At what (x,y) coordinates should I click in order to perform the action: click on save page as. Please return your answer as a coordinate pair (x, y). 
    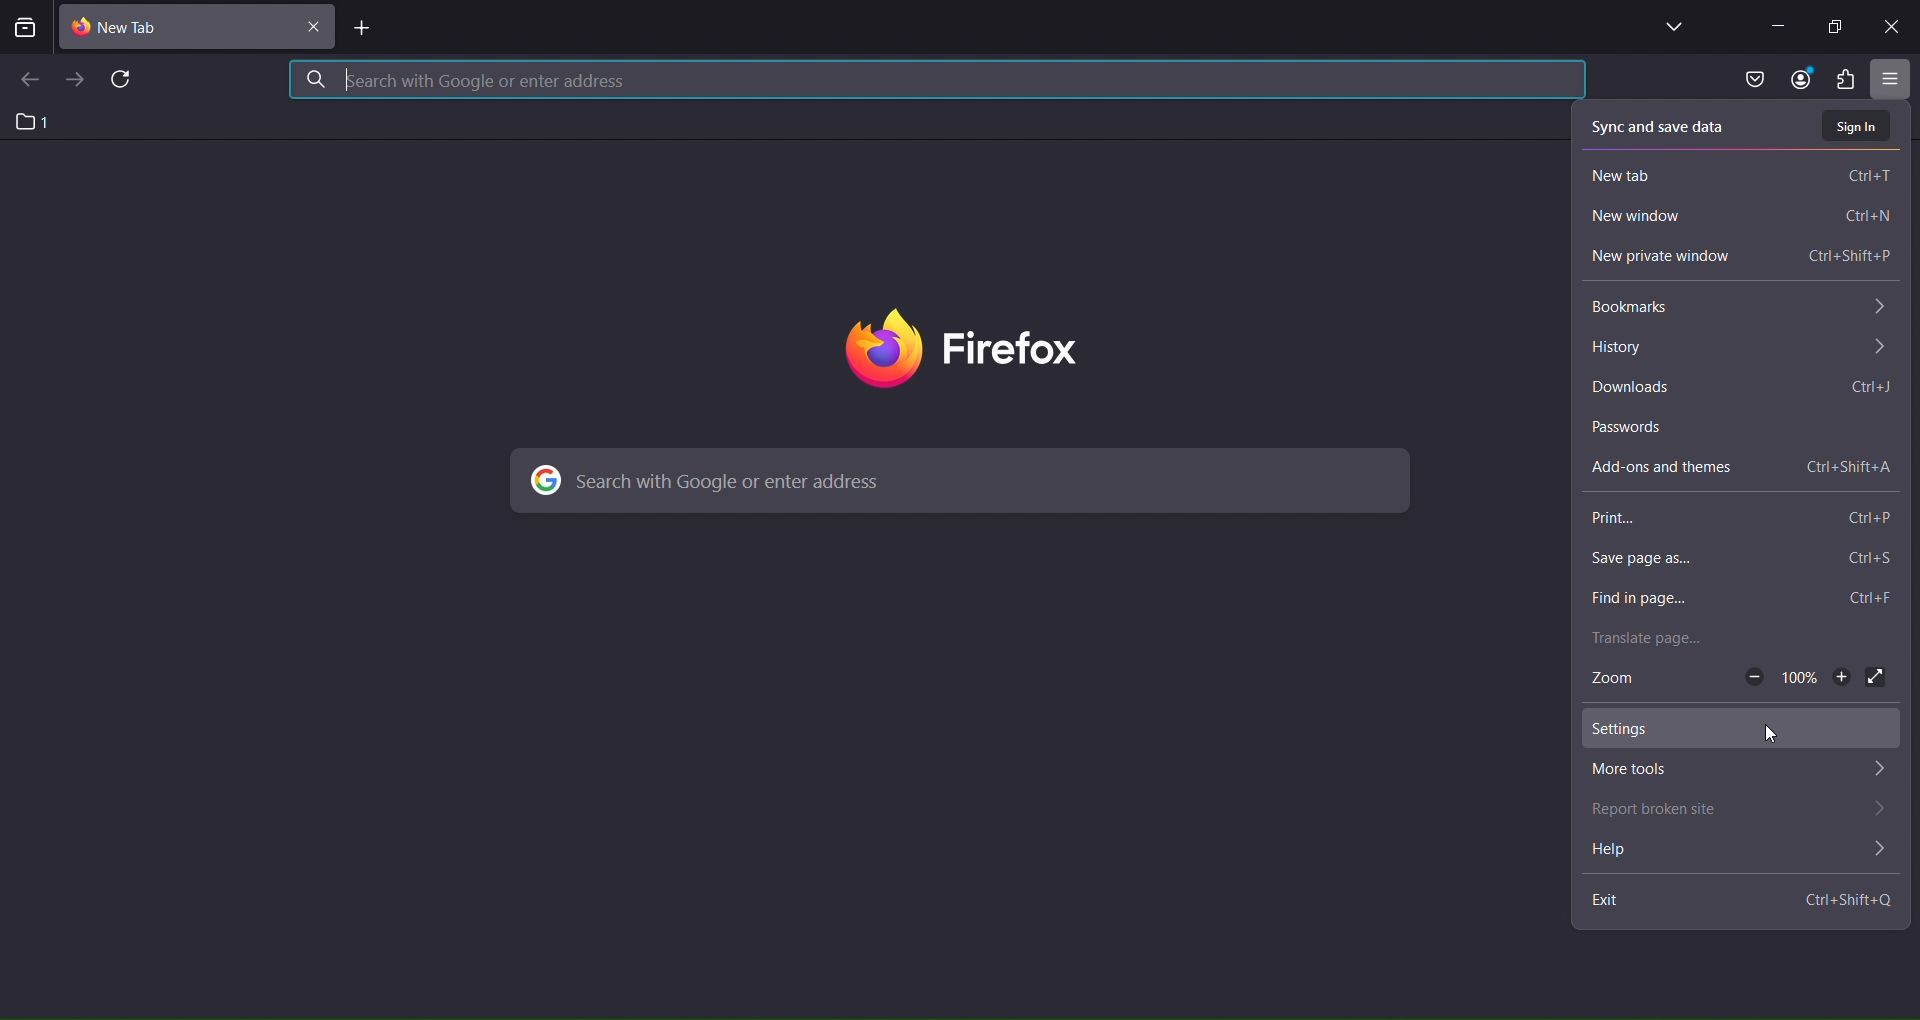
    Looking at the image, I should click on (1737, 562).